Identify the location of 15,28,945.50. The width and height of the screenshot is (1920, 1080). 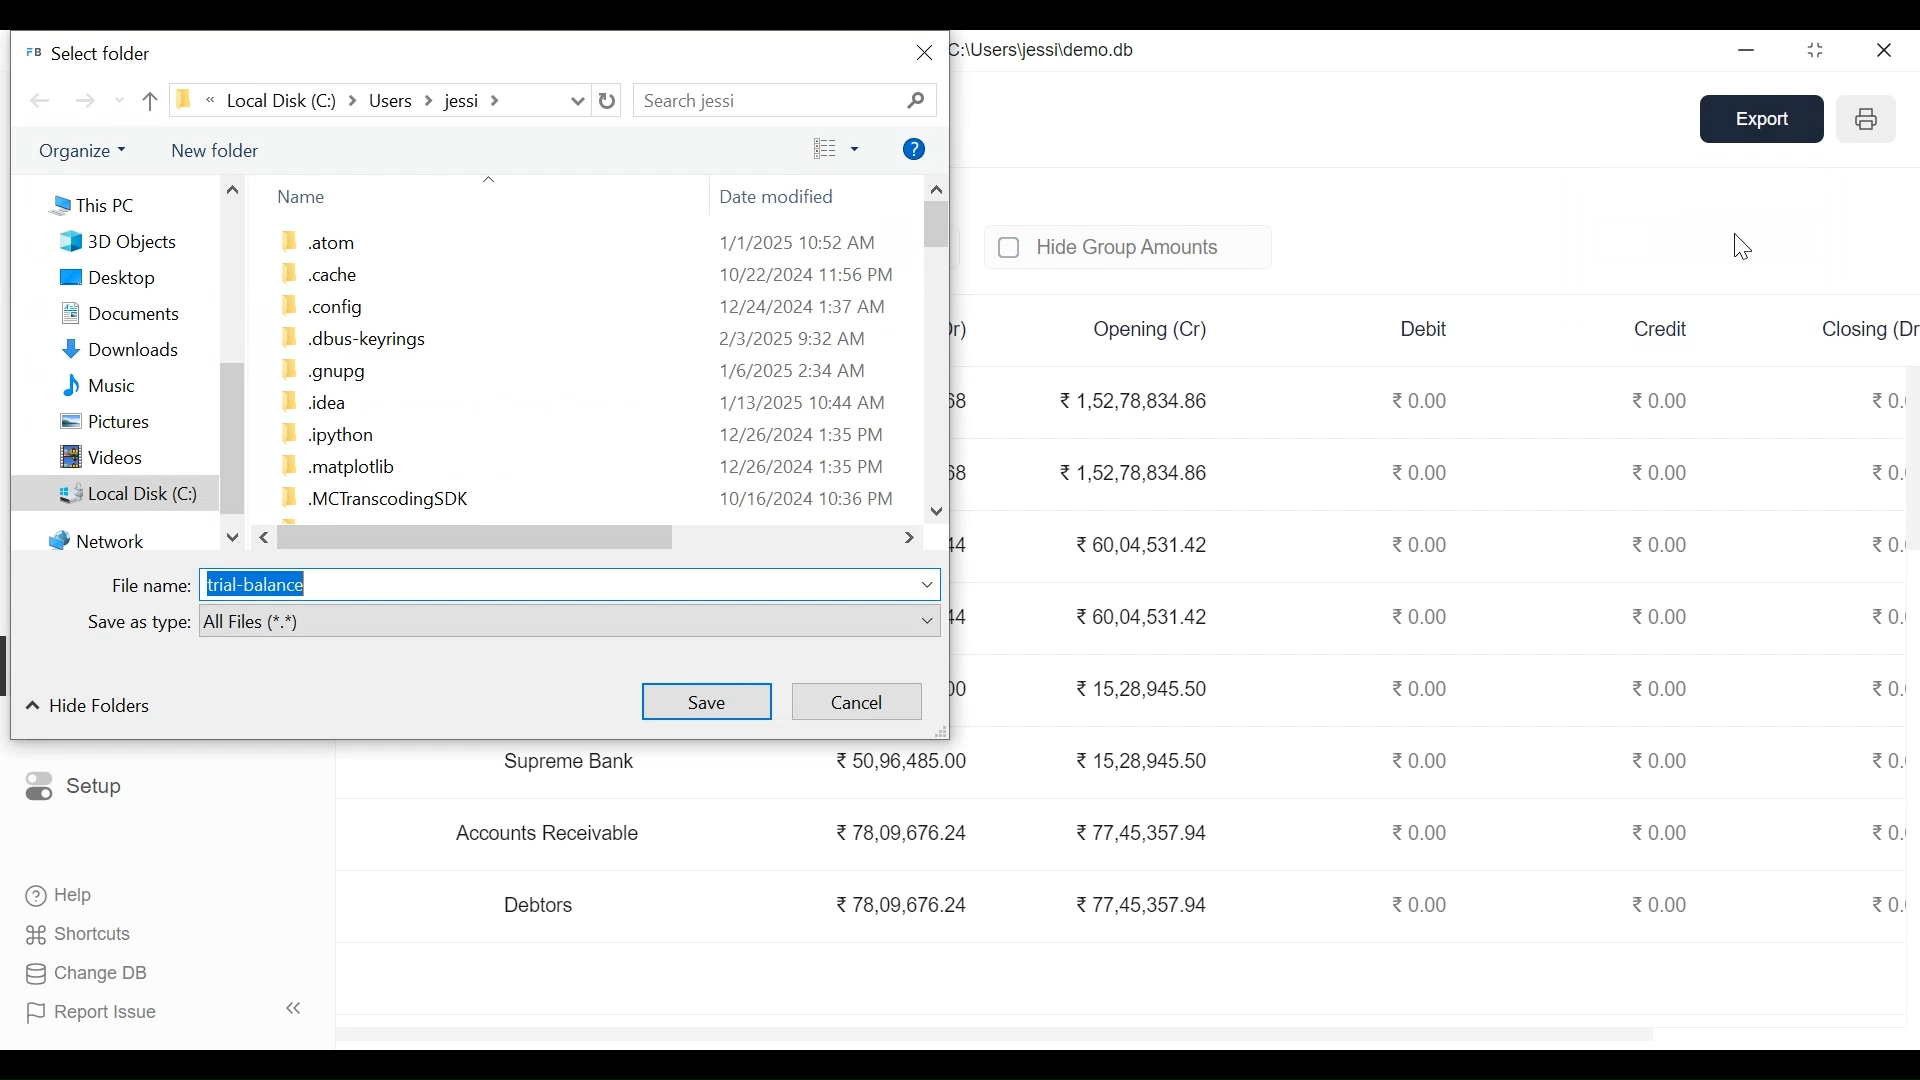
(1144, 760).